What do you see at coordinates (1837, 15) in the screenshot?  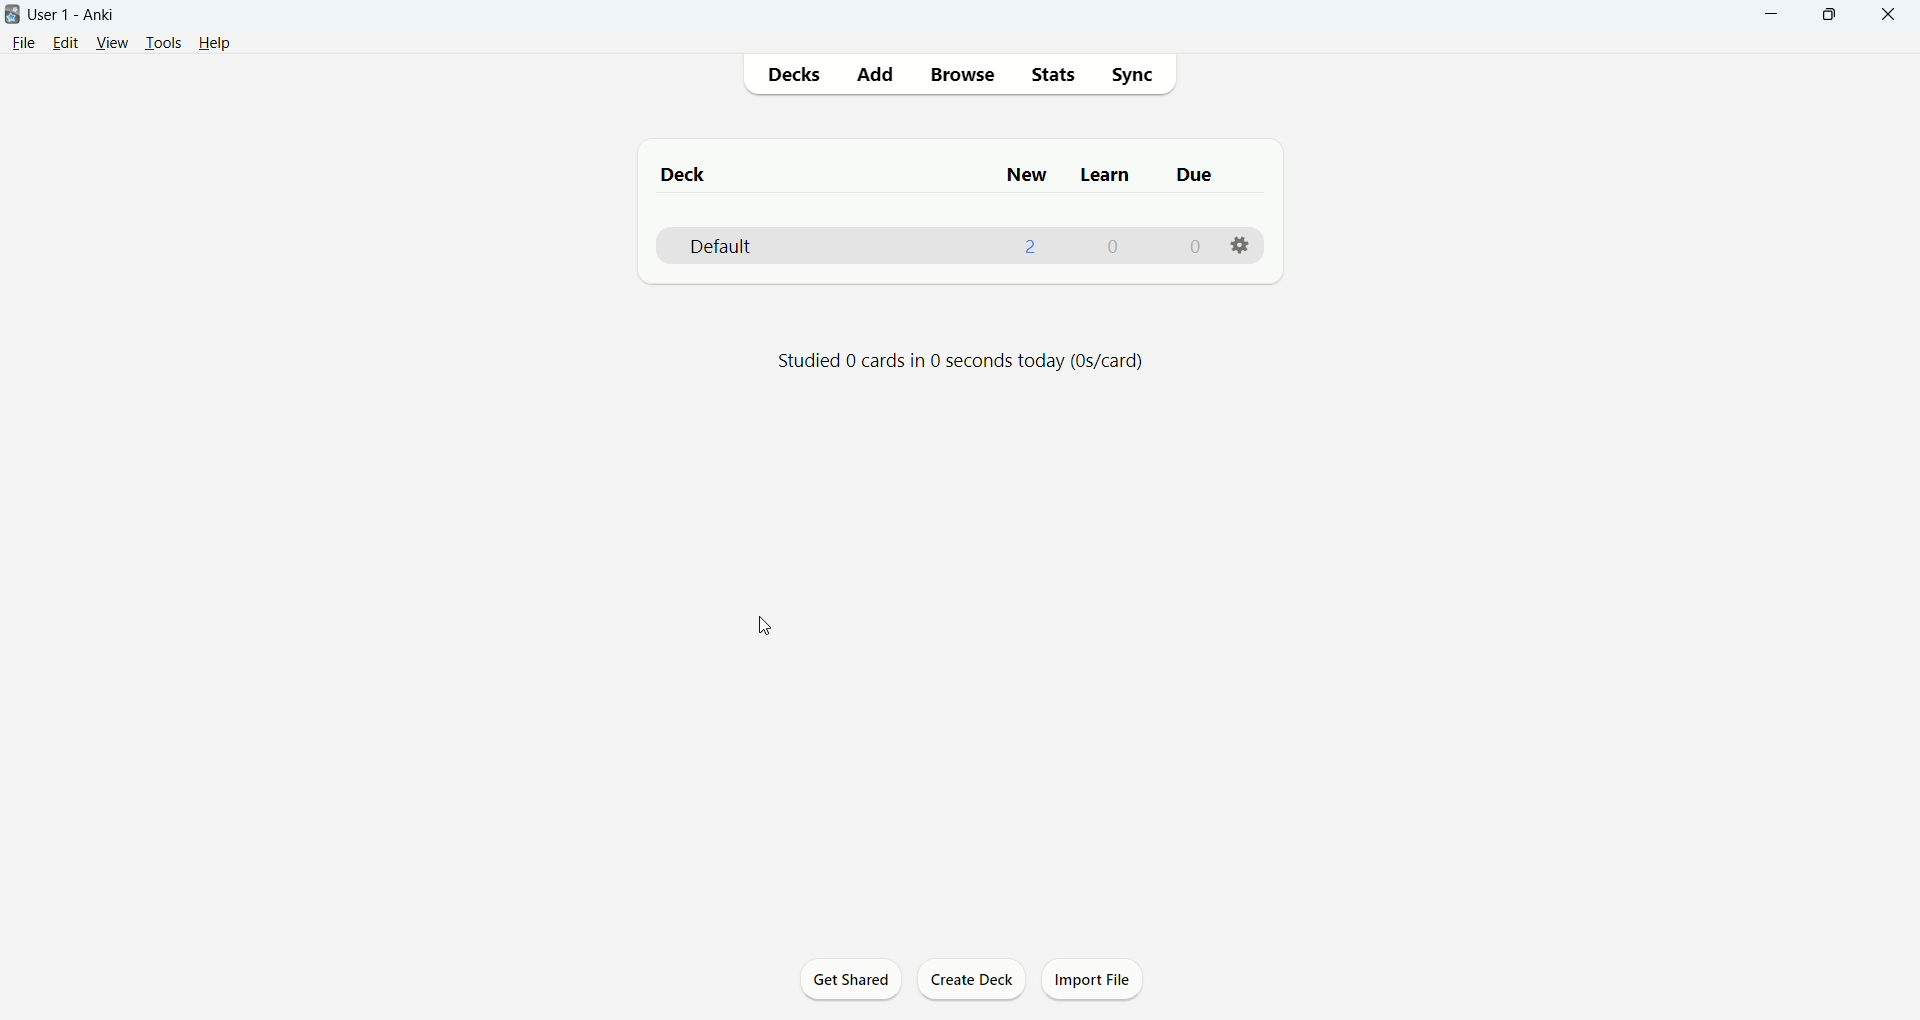 I see `maximize` at bounding box center [1837, 15].